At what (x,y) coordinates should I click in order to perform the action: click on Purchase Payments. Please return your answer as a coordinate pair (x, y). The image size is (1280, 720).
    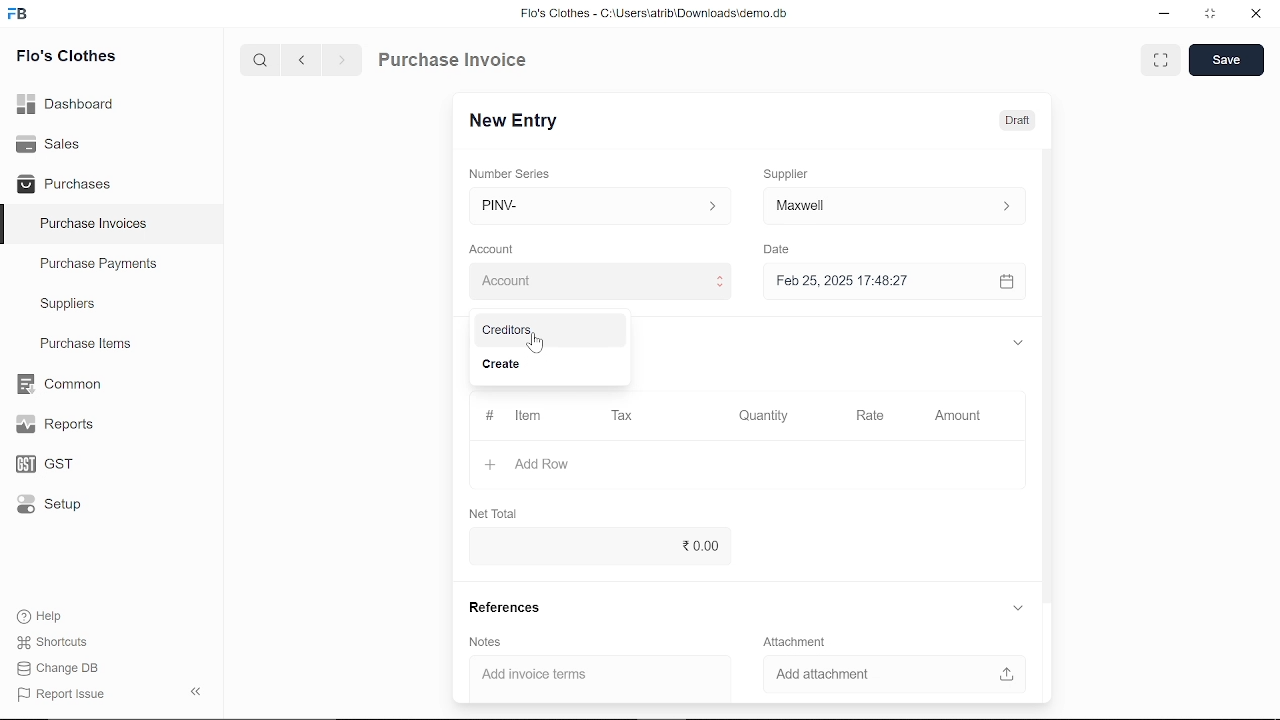
    Looking at the image, I should click on (112, 268).